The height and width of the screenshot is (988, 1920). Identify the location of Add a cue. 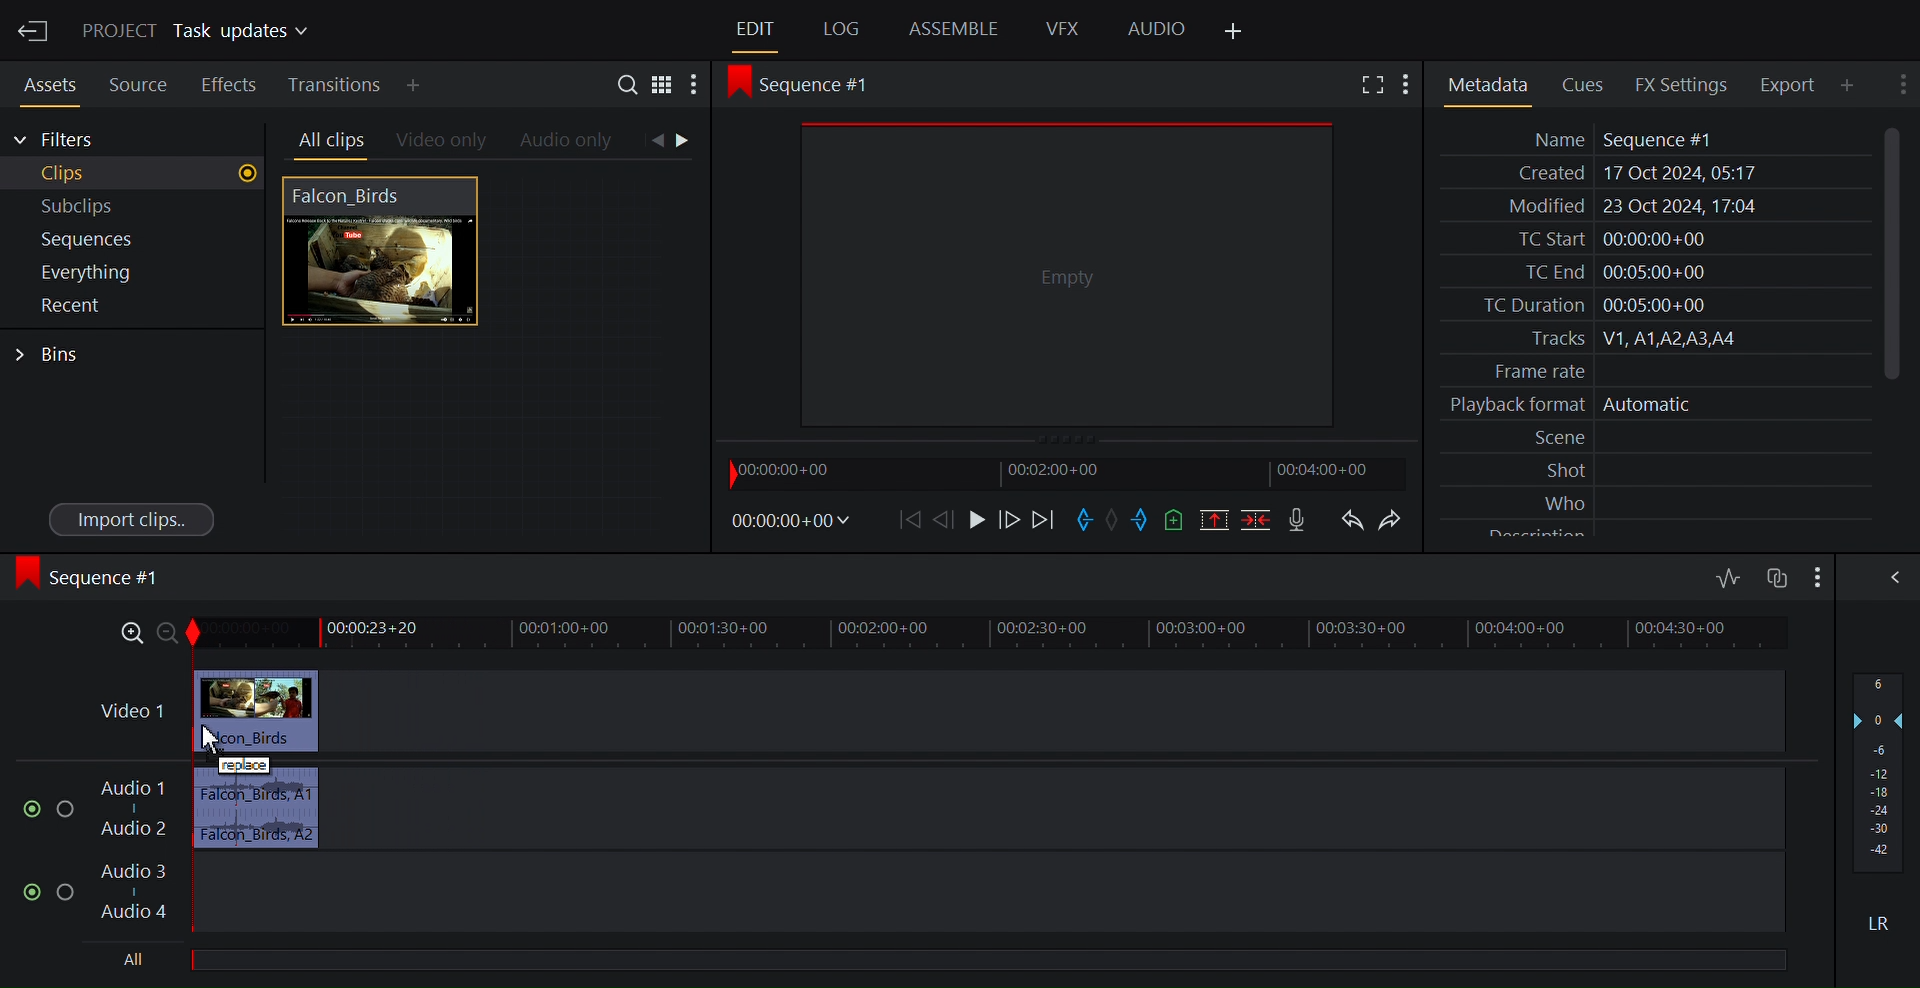
(1178, 520).